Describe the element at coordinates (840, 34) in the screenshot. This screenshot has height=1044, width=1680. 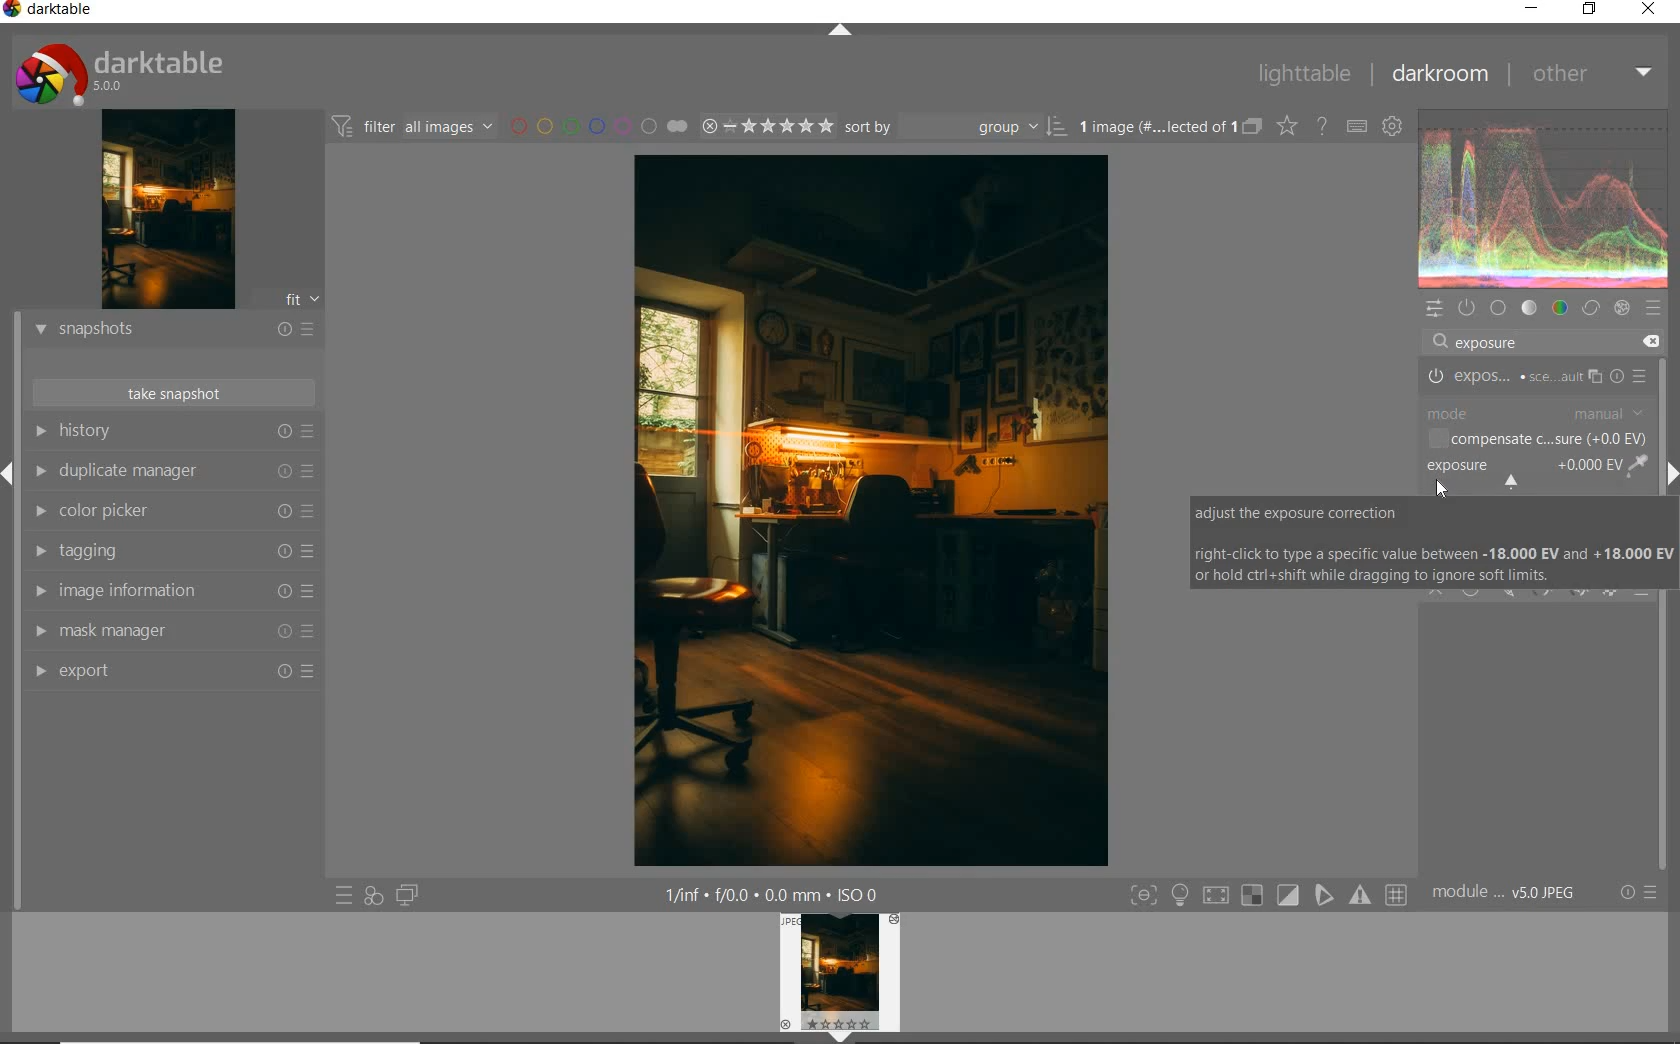
I see `expand/collapse` at that location.